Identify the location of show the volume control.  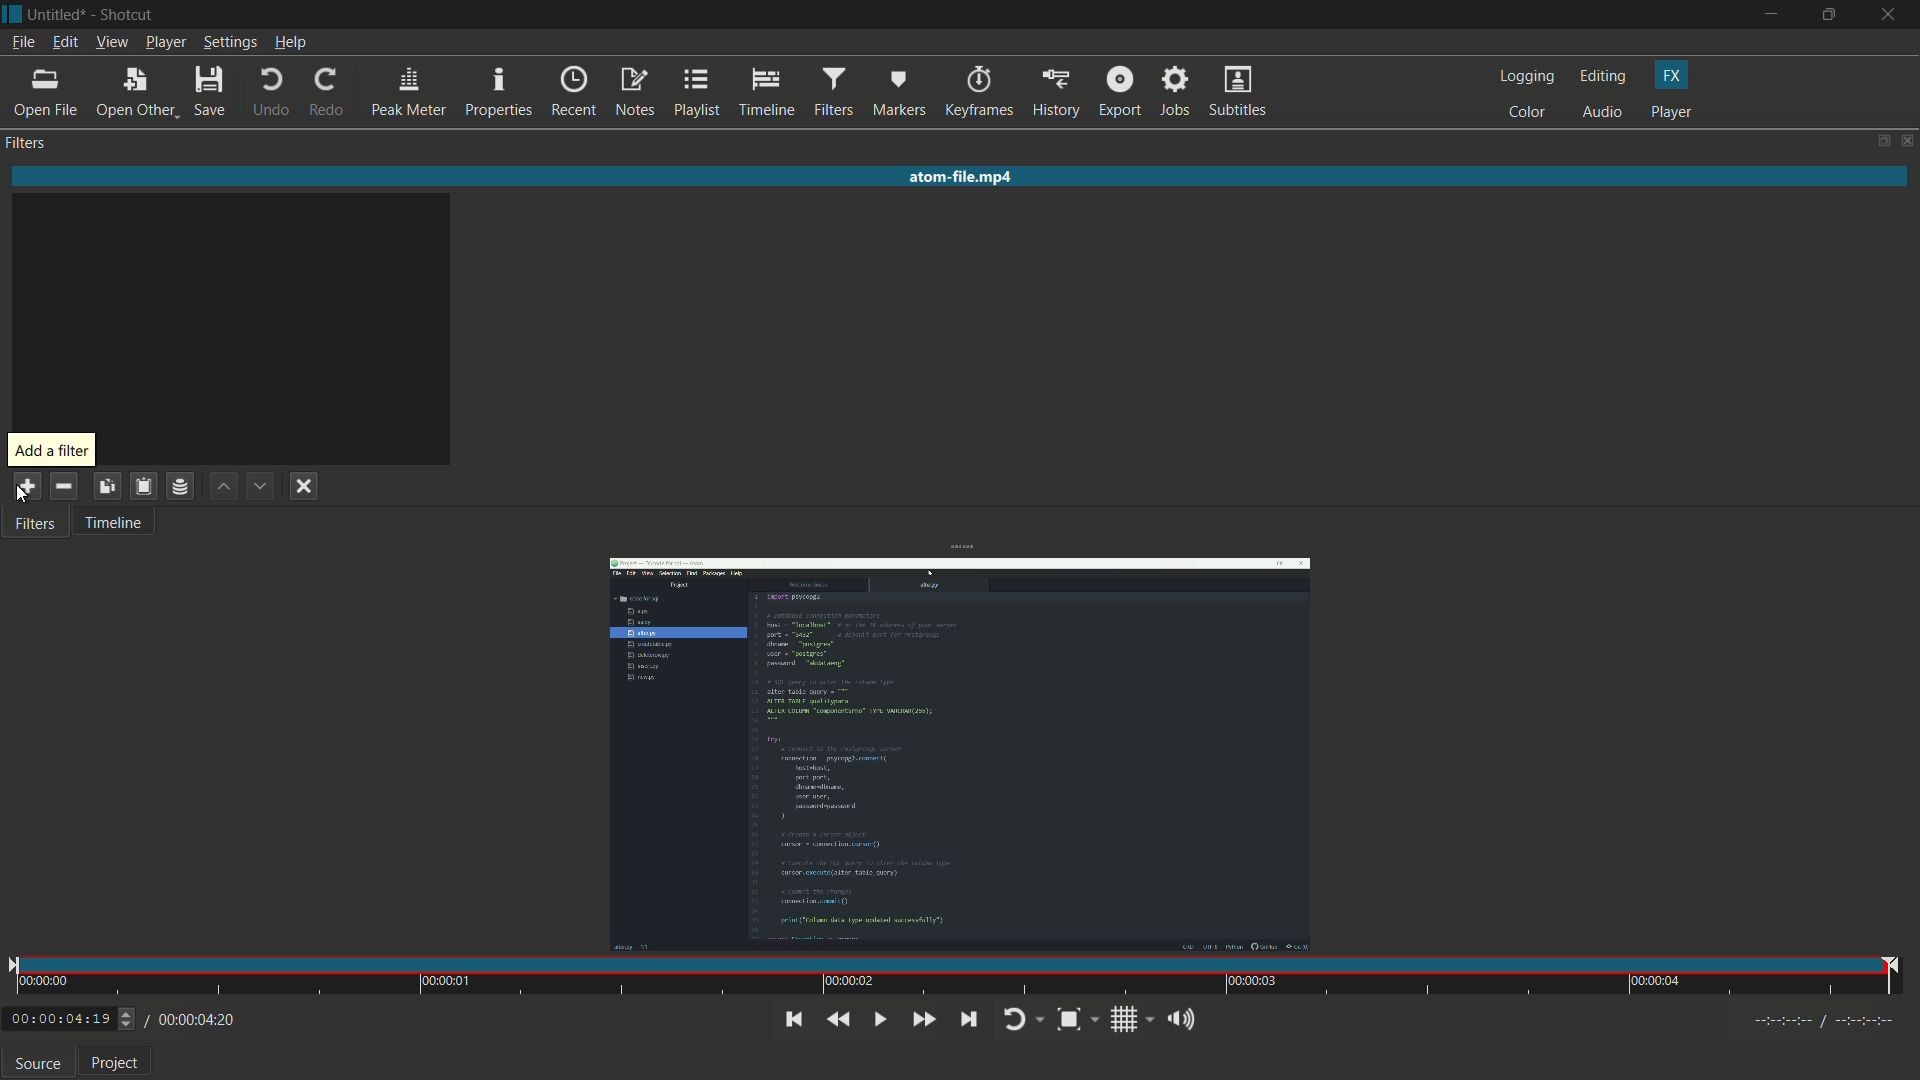
(1185, 1020).